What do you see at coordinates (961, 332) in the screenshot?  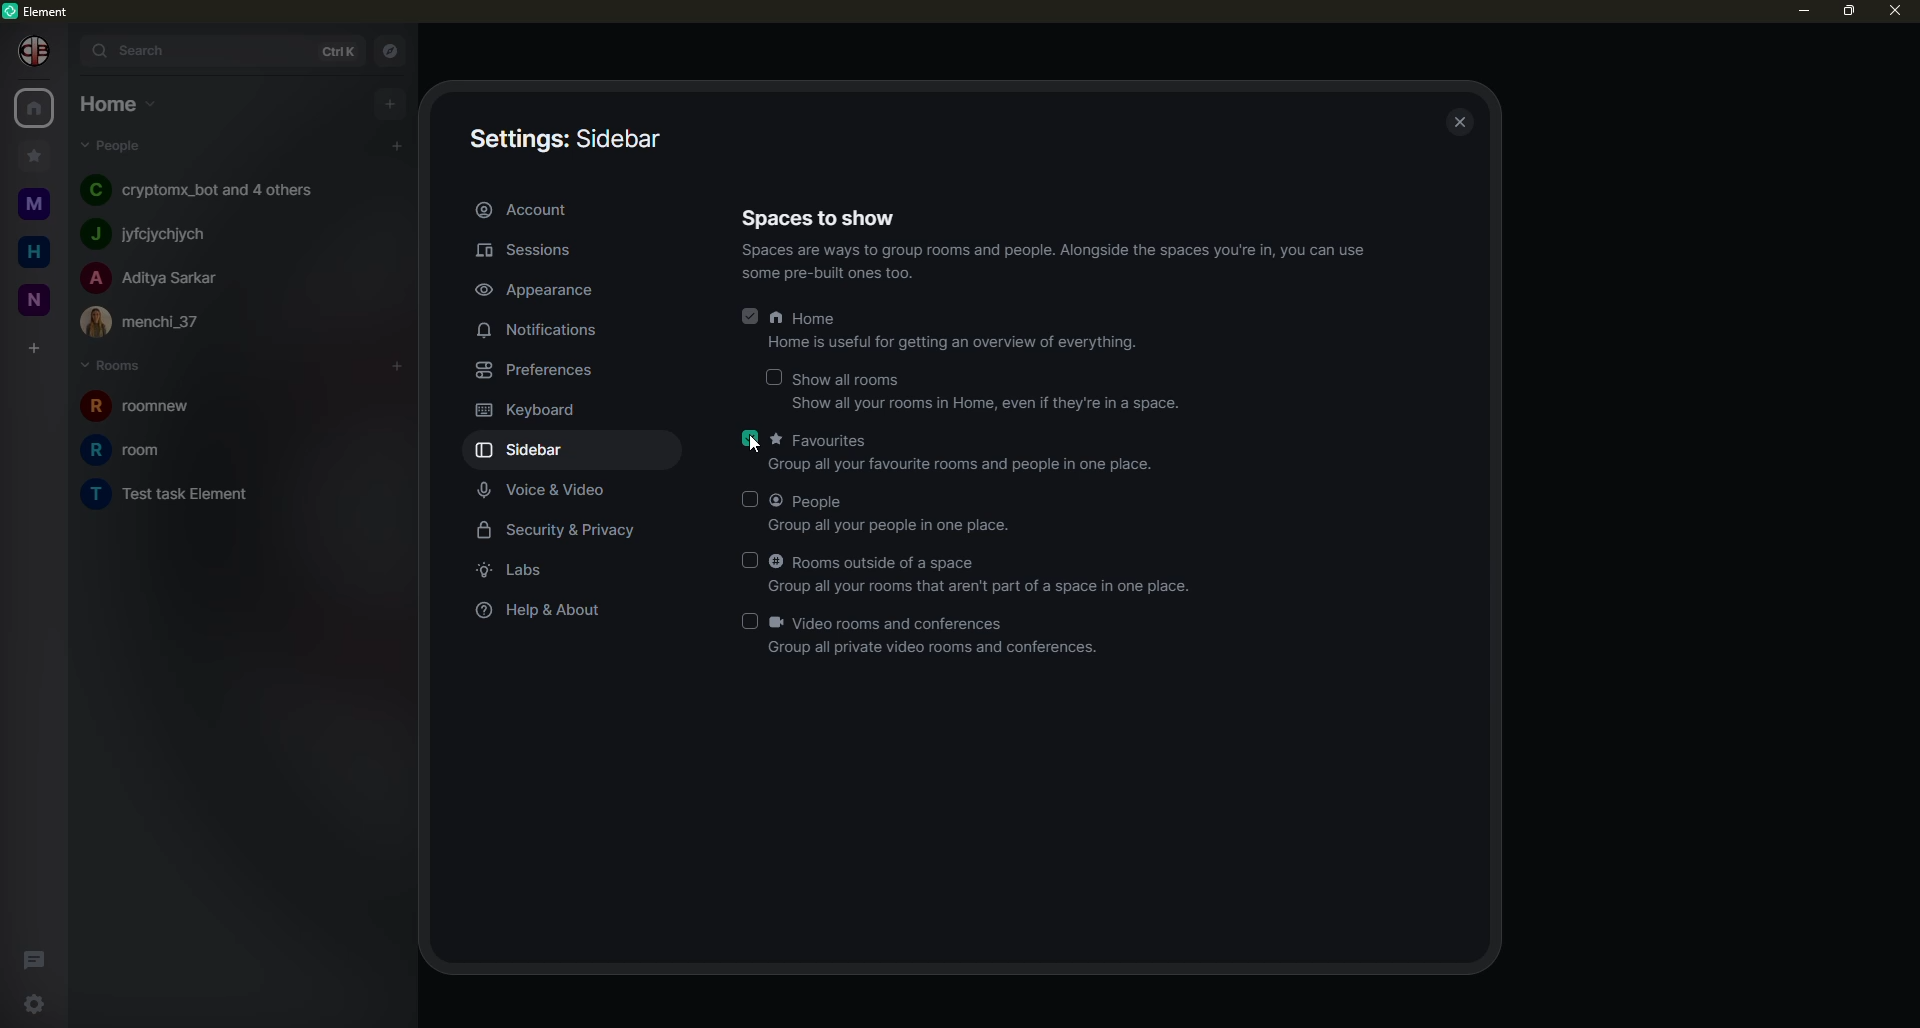 I see `home` at bounding box center [961, 332].